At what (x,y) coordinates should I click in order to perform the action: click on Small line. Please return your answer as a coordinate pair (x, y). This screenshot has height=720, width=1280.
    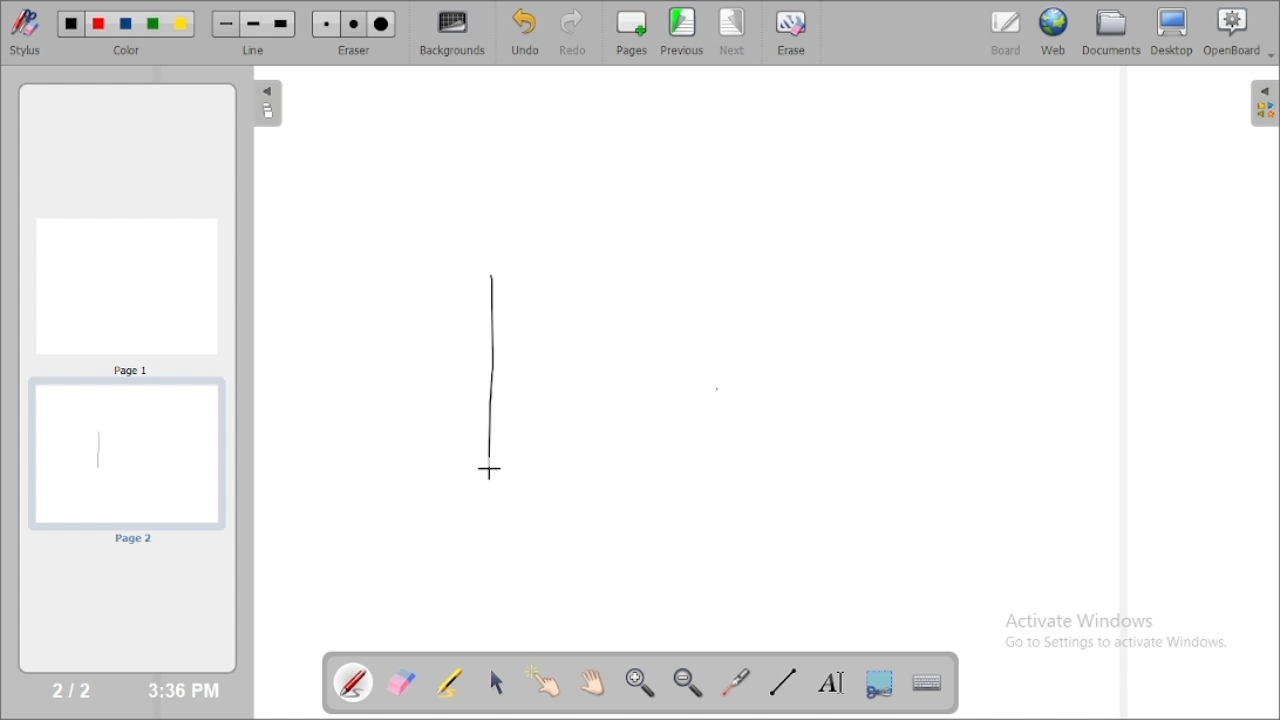
    Looking at the image, I should click on (226, 24).